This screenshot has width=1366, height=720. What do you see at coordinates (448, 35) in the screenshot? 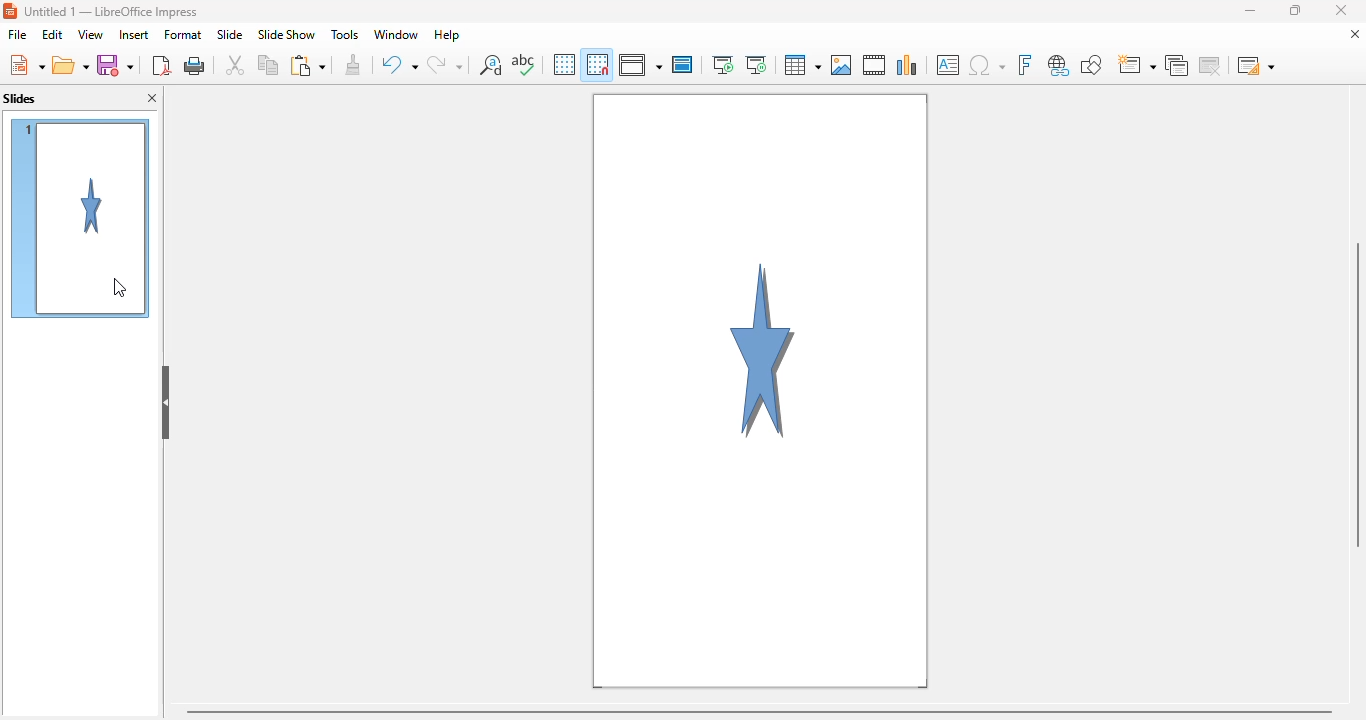
I see `help` at bounding box center [448, 35].